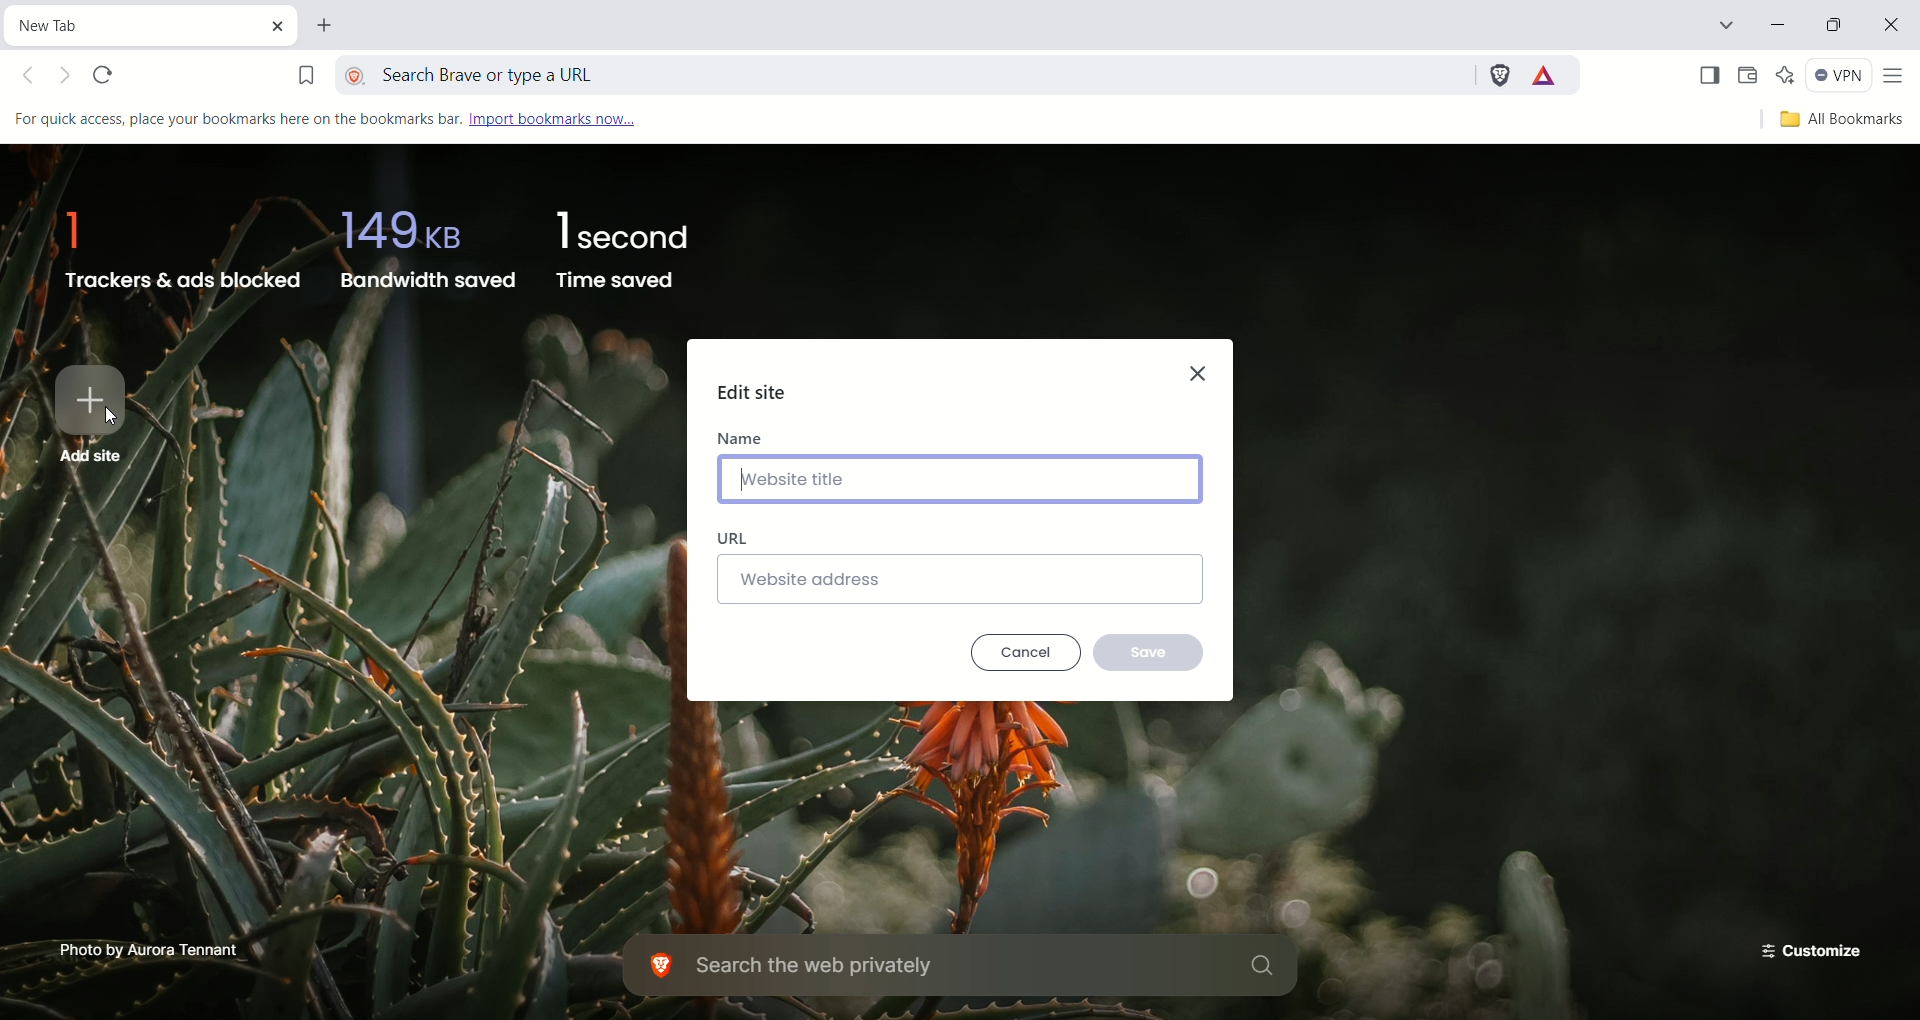 This screenshot has height=1020, width=1920. I want to click on name, so click(741, 436).